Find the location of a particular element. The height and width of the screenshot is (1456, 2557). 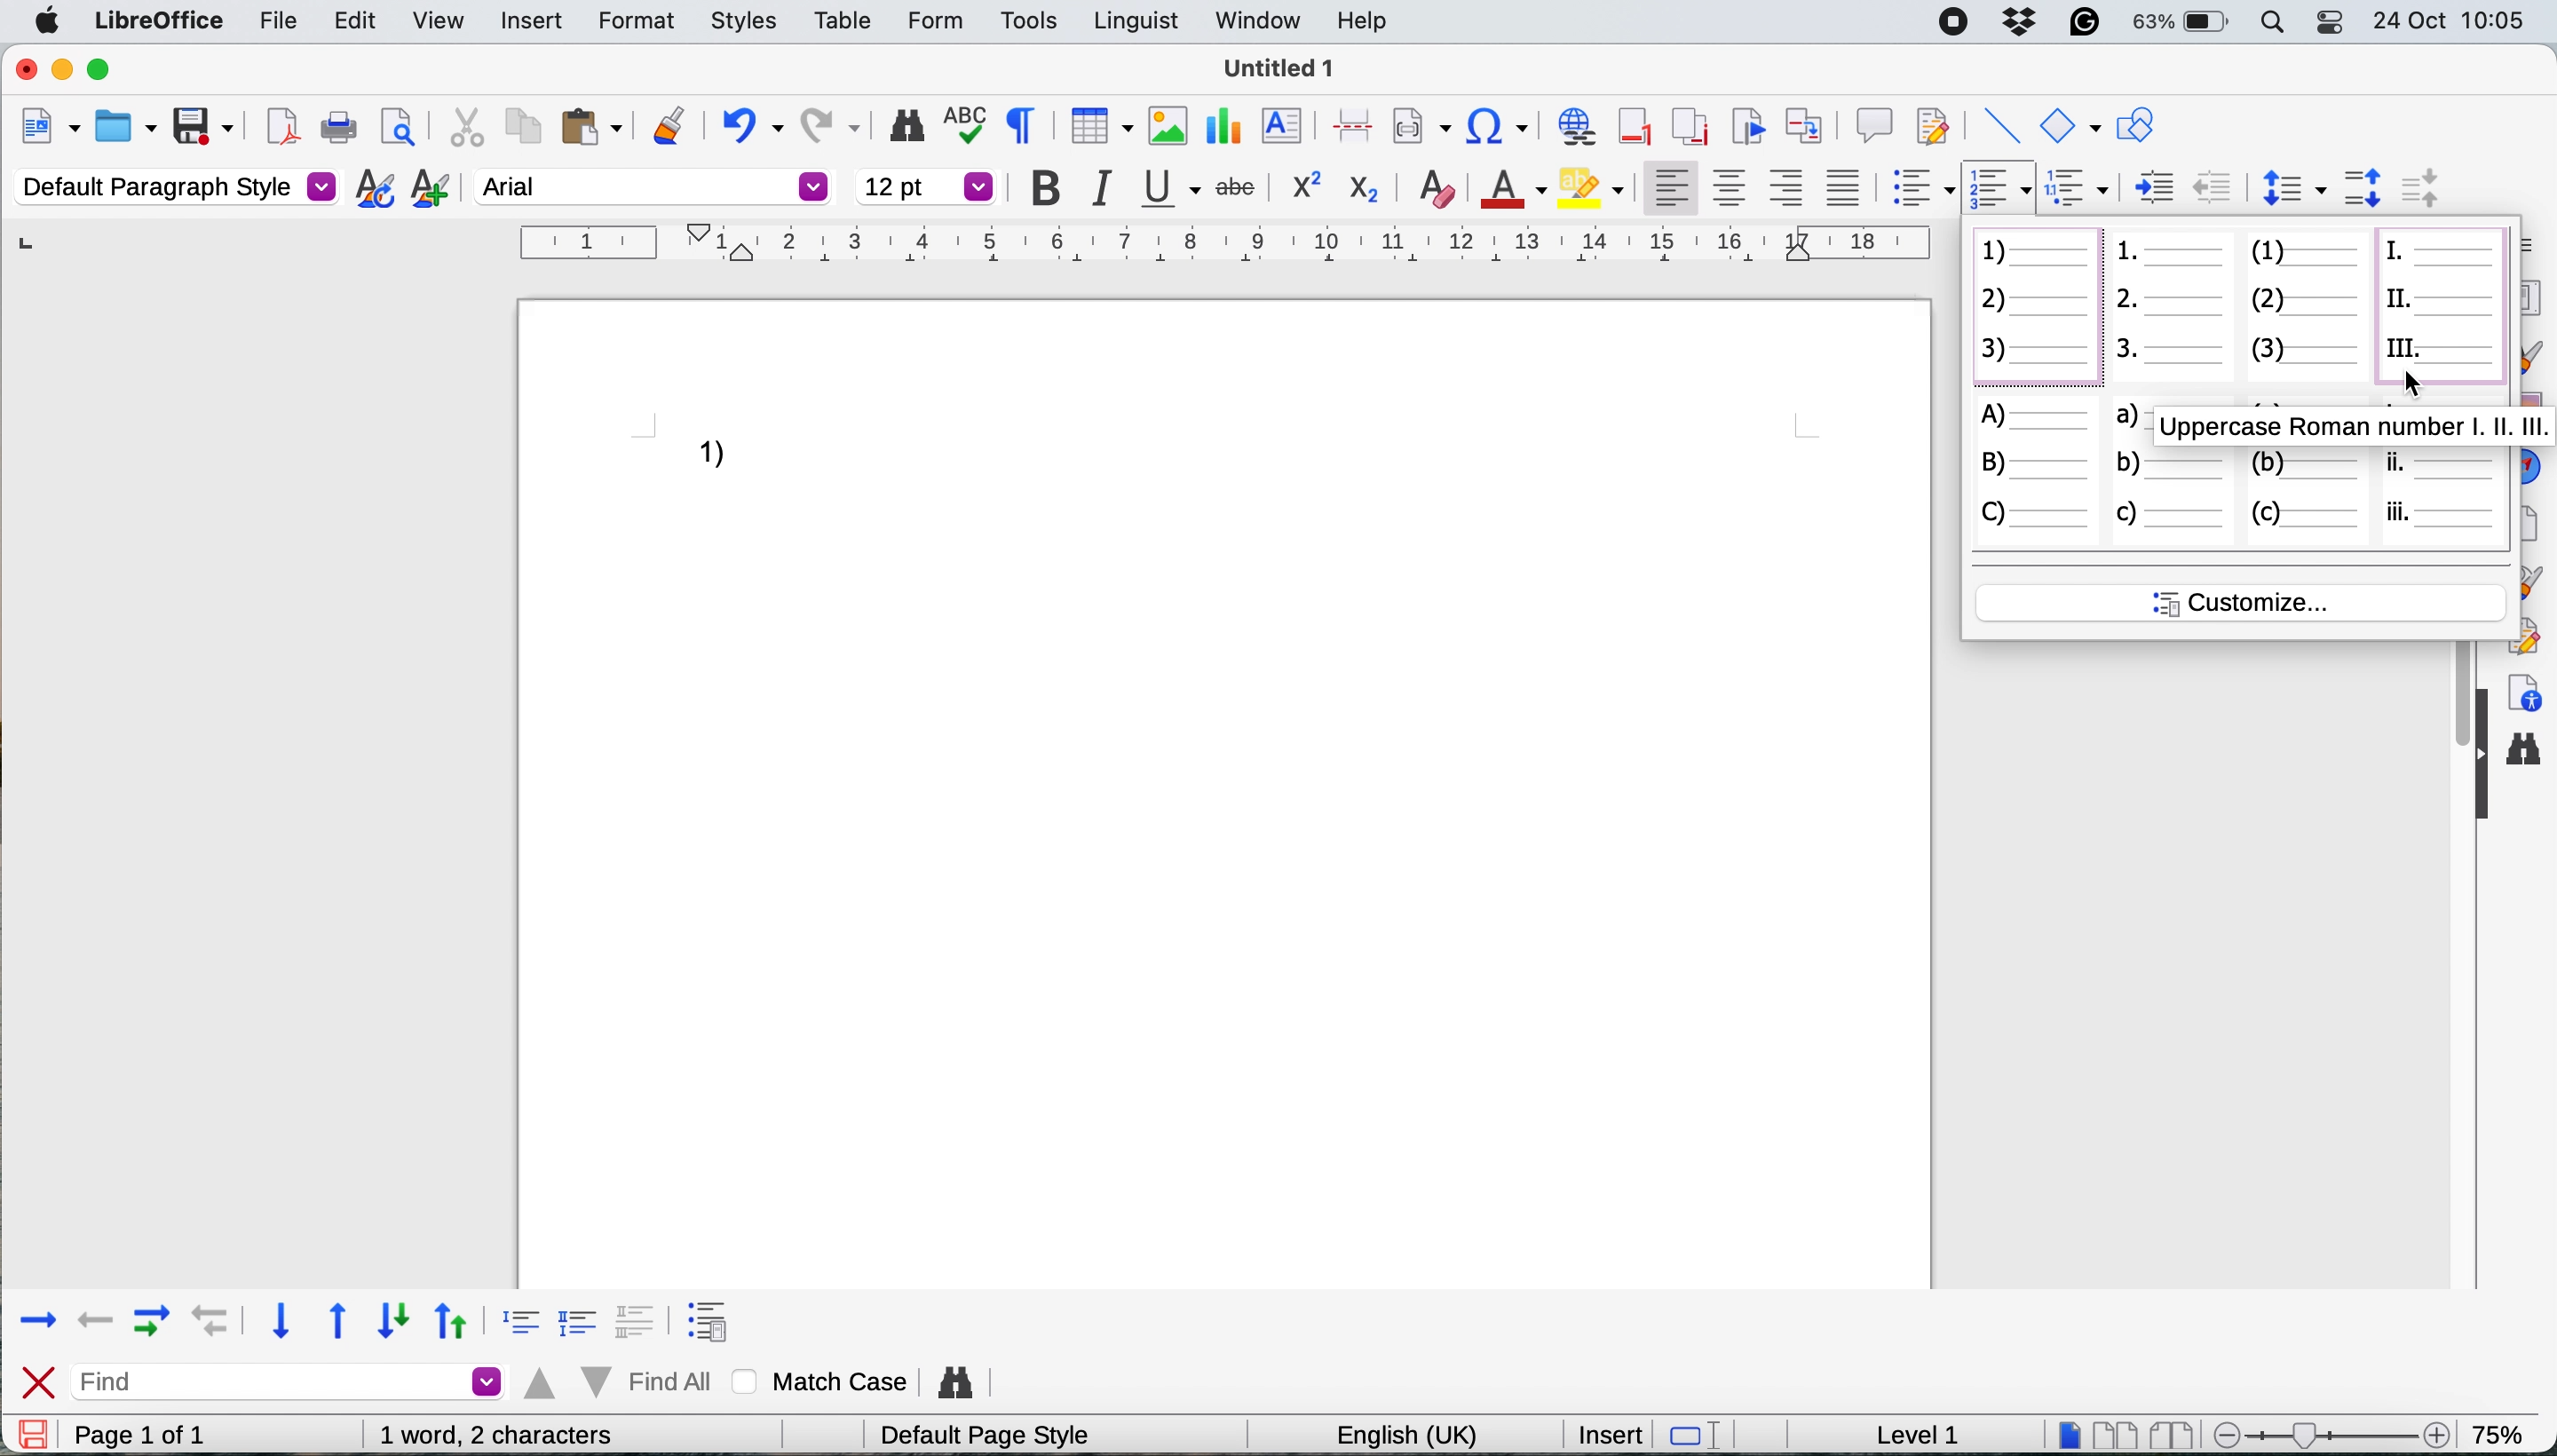

copy is located at coordinates (520, 125).